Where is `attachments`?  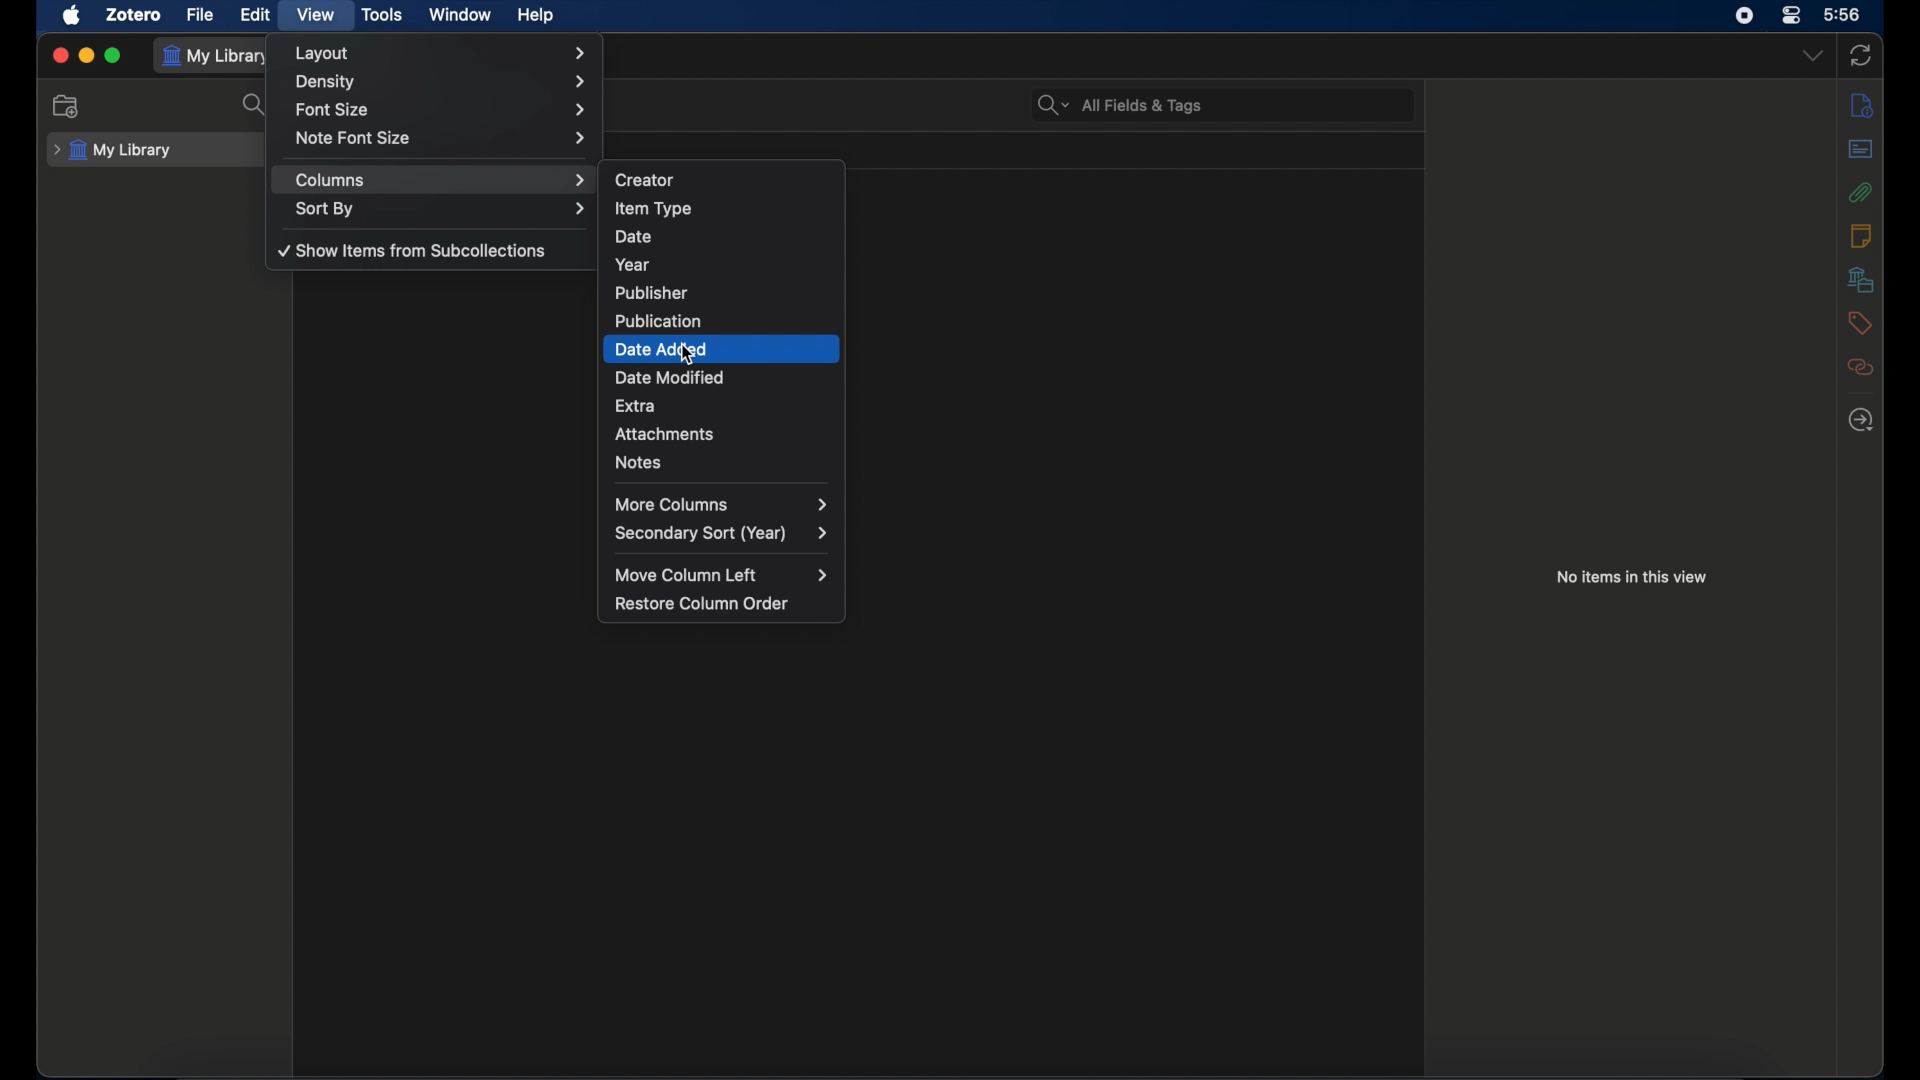
attachments is located at coordinates (726, 436).